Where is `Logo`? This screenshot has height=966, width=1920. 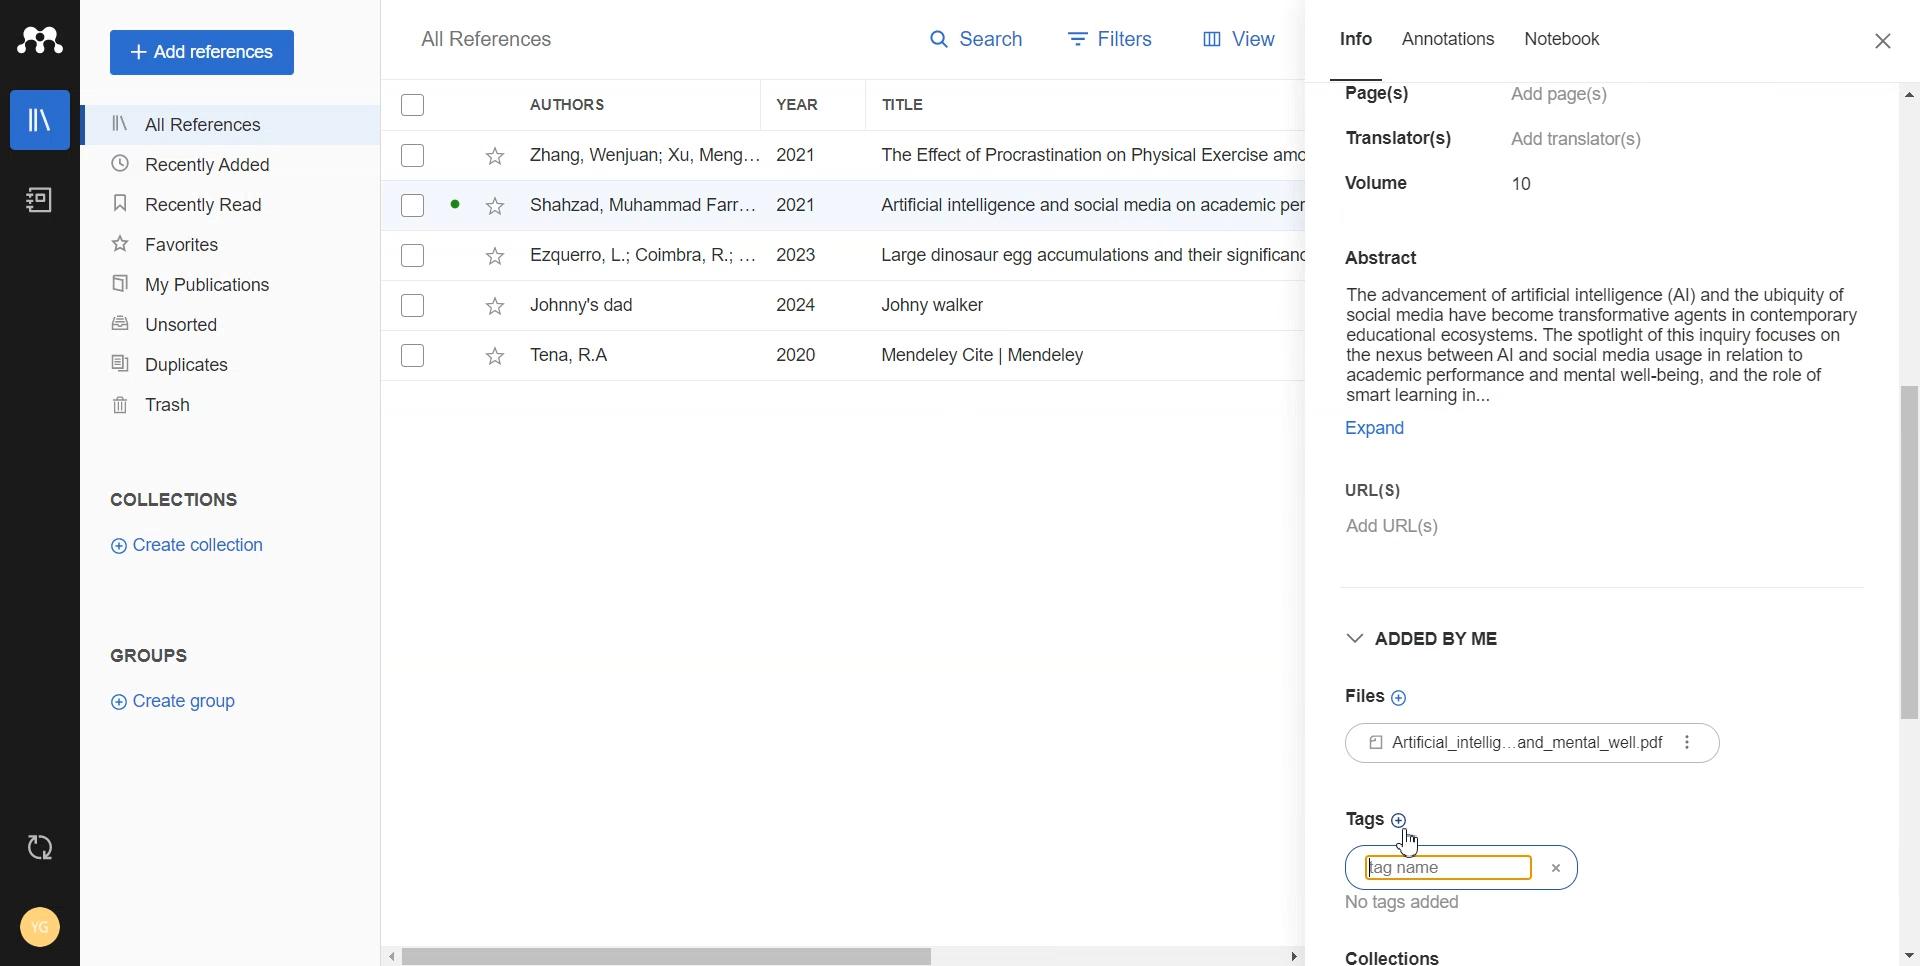 Logo is located at coordinates (40, 40).